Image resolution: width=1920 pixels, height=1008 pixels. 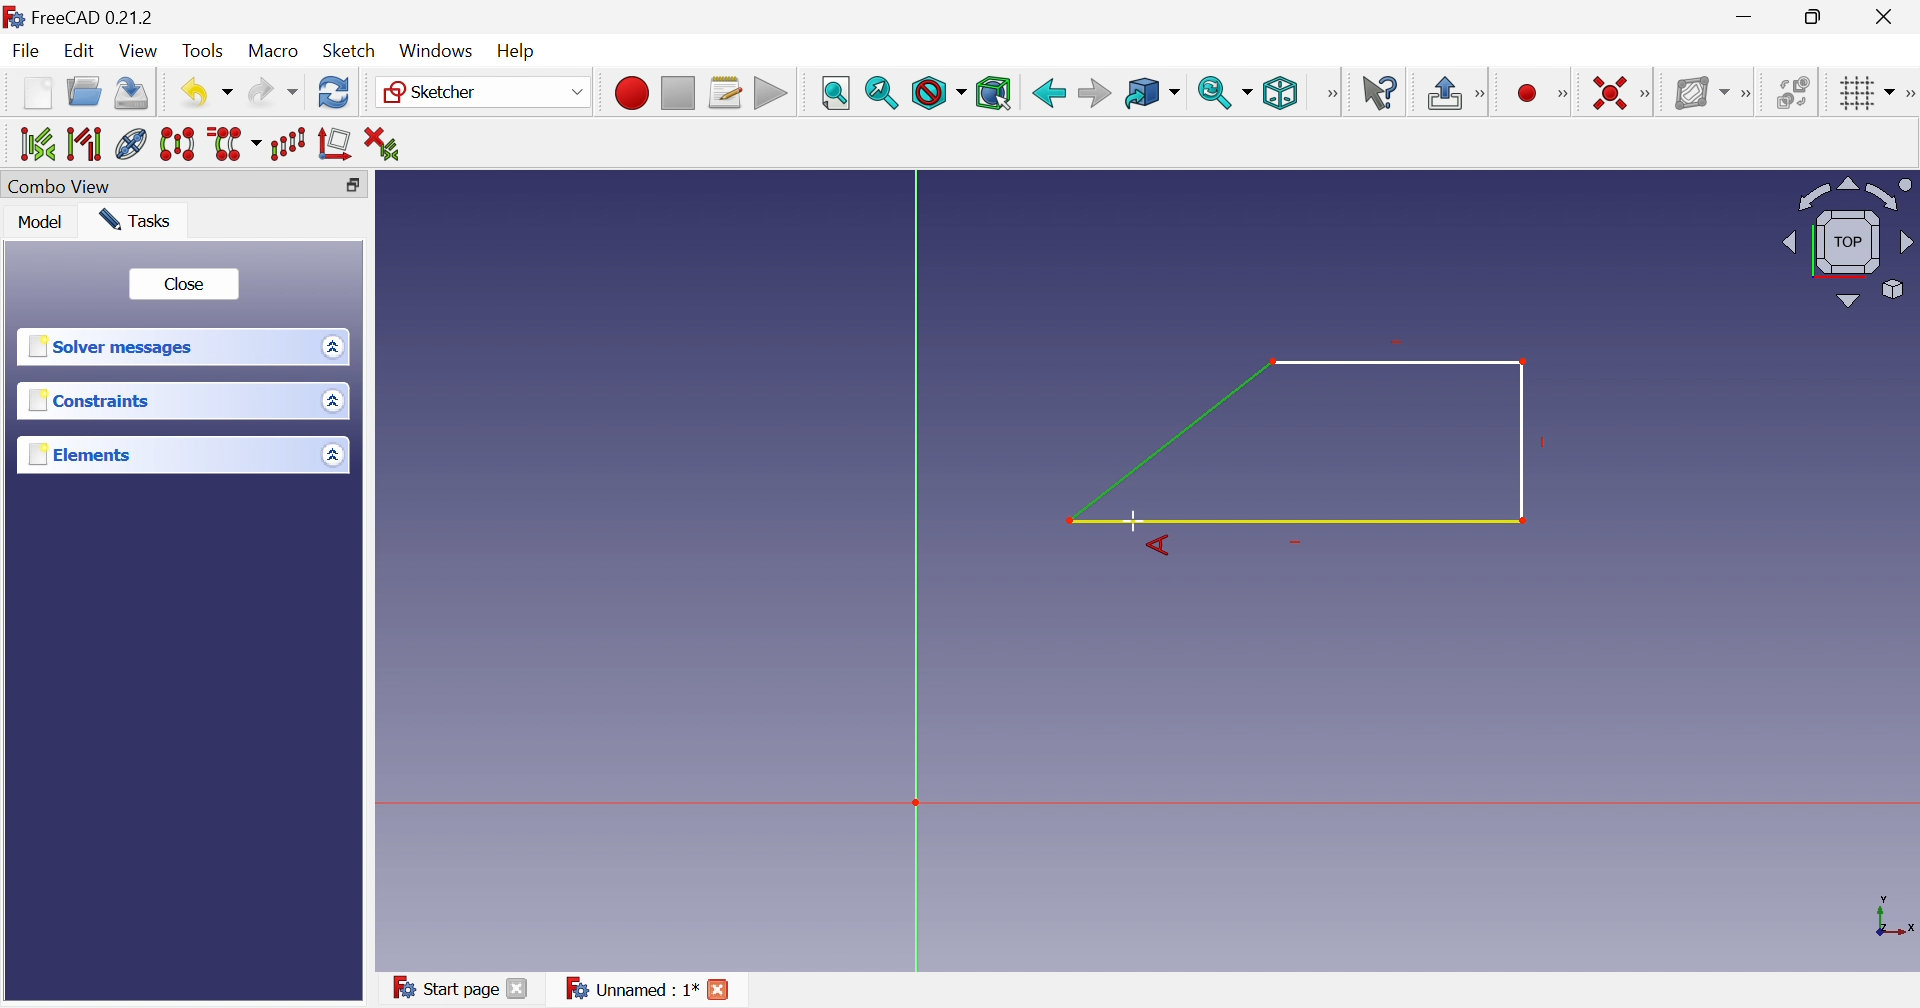 What do you see at coordinates (44, 224) in the screenshot?
I see `Model` at bounding box center [44, 224].